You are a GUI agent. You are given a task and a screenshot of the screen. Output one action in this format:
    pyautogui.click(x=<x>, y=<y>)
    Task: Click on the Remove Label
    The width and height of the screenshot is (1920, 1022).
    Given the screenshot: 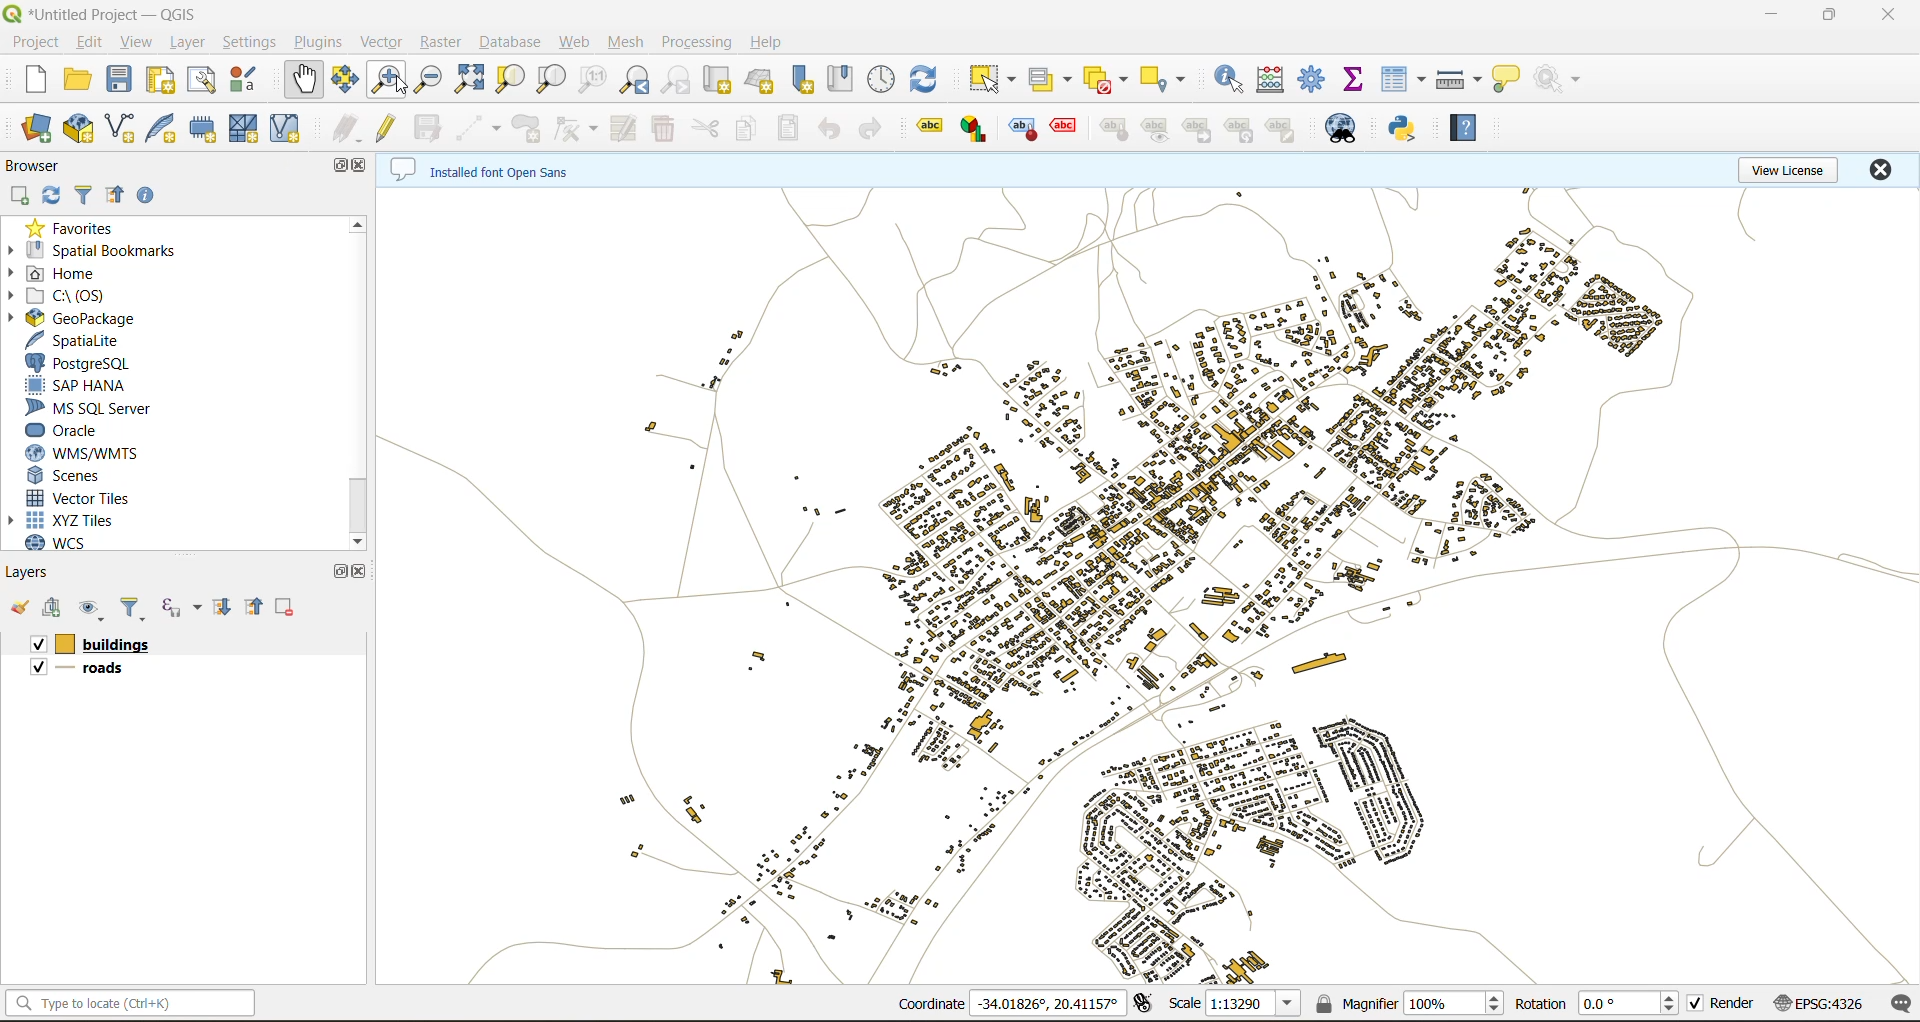 What is the action you would take?
    pyautogui.click(x=1069, y=131)
    